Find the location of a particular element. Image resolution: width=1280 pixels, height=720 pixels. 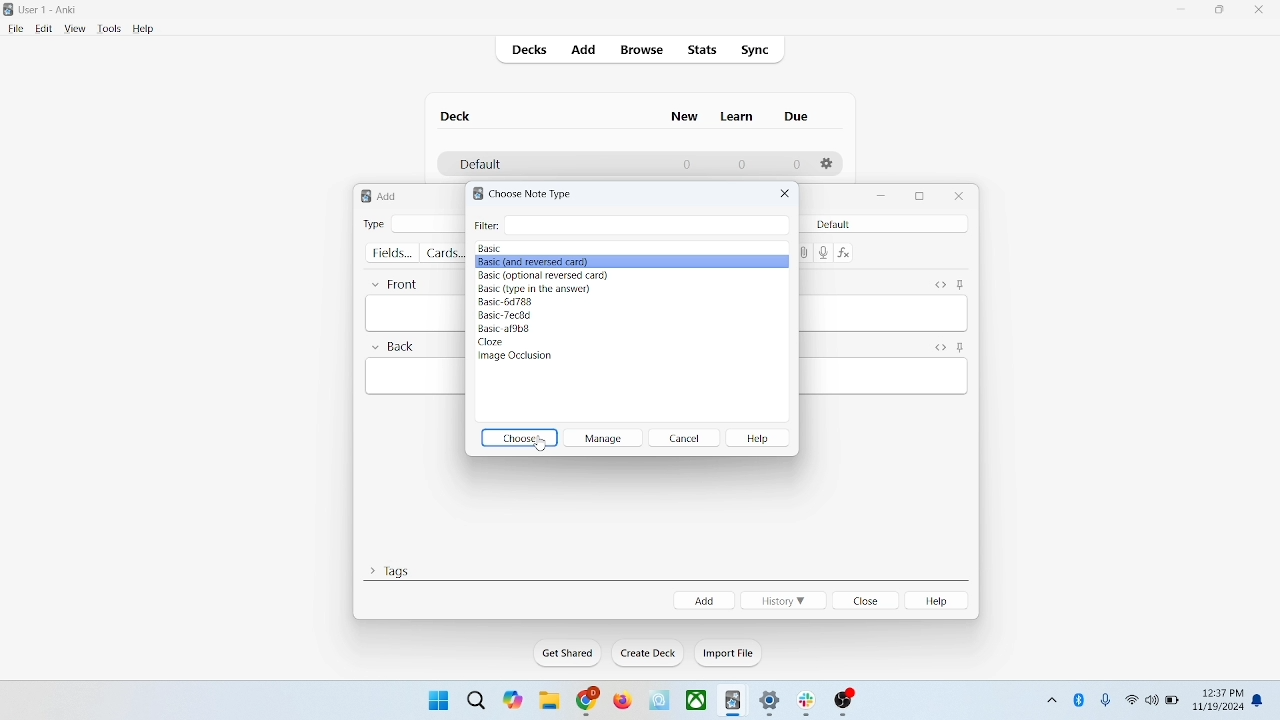

minimize is located at coordinates (884, 197).